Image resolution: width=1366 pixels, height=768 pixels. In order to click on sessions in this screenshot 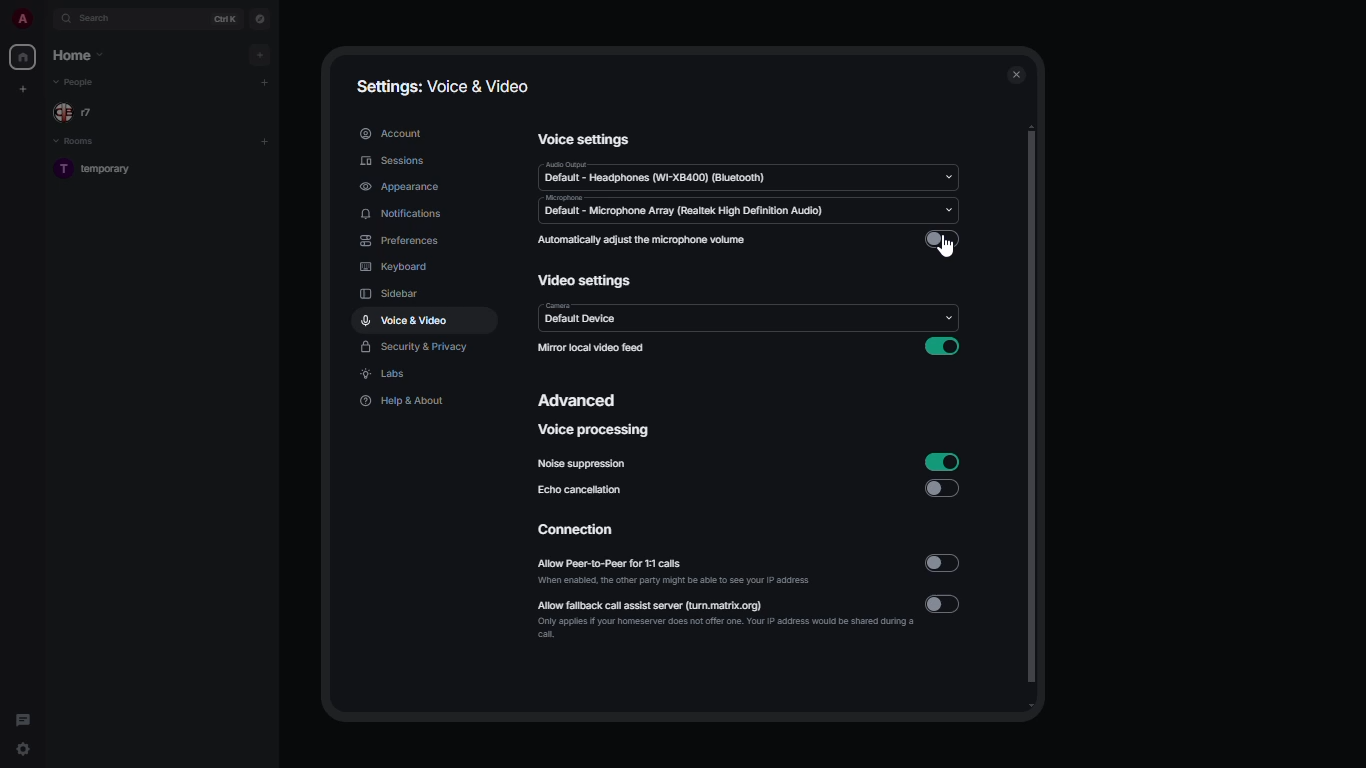, I will do `click(398, 162)`.